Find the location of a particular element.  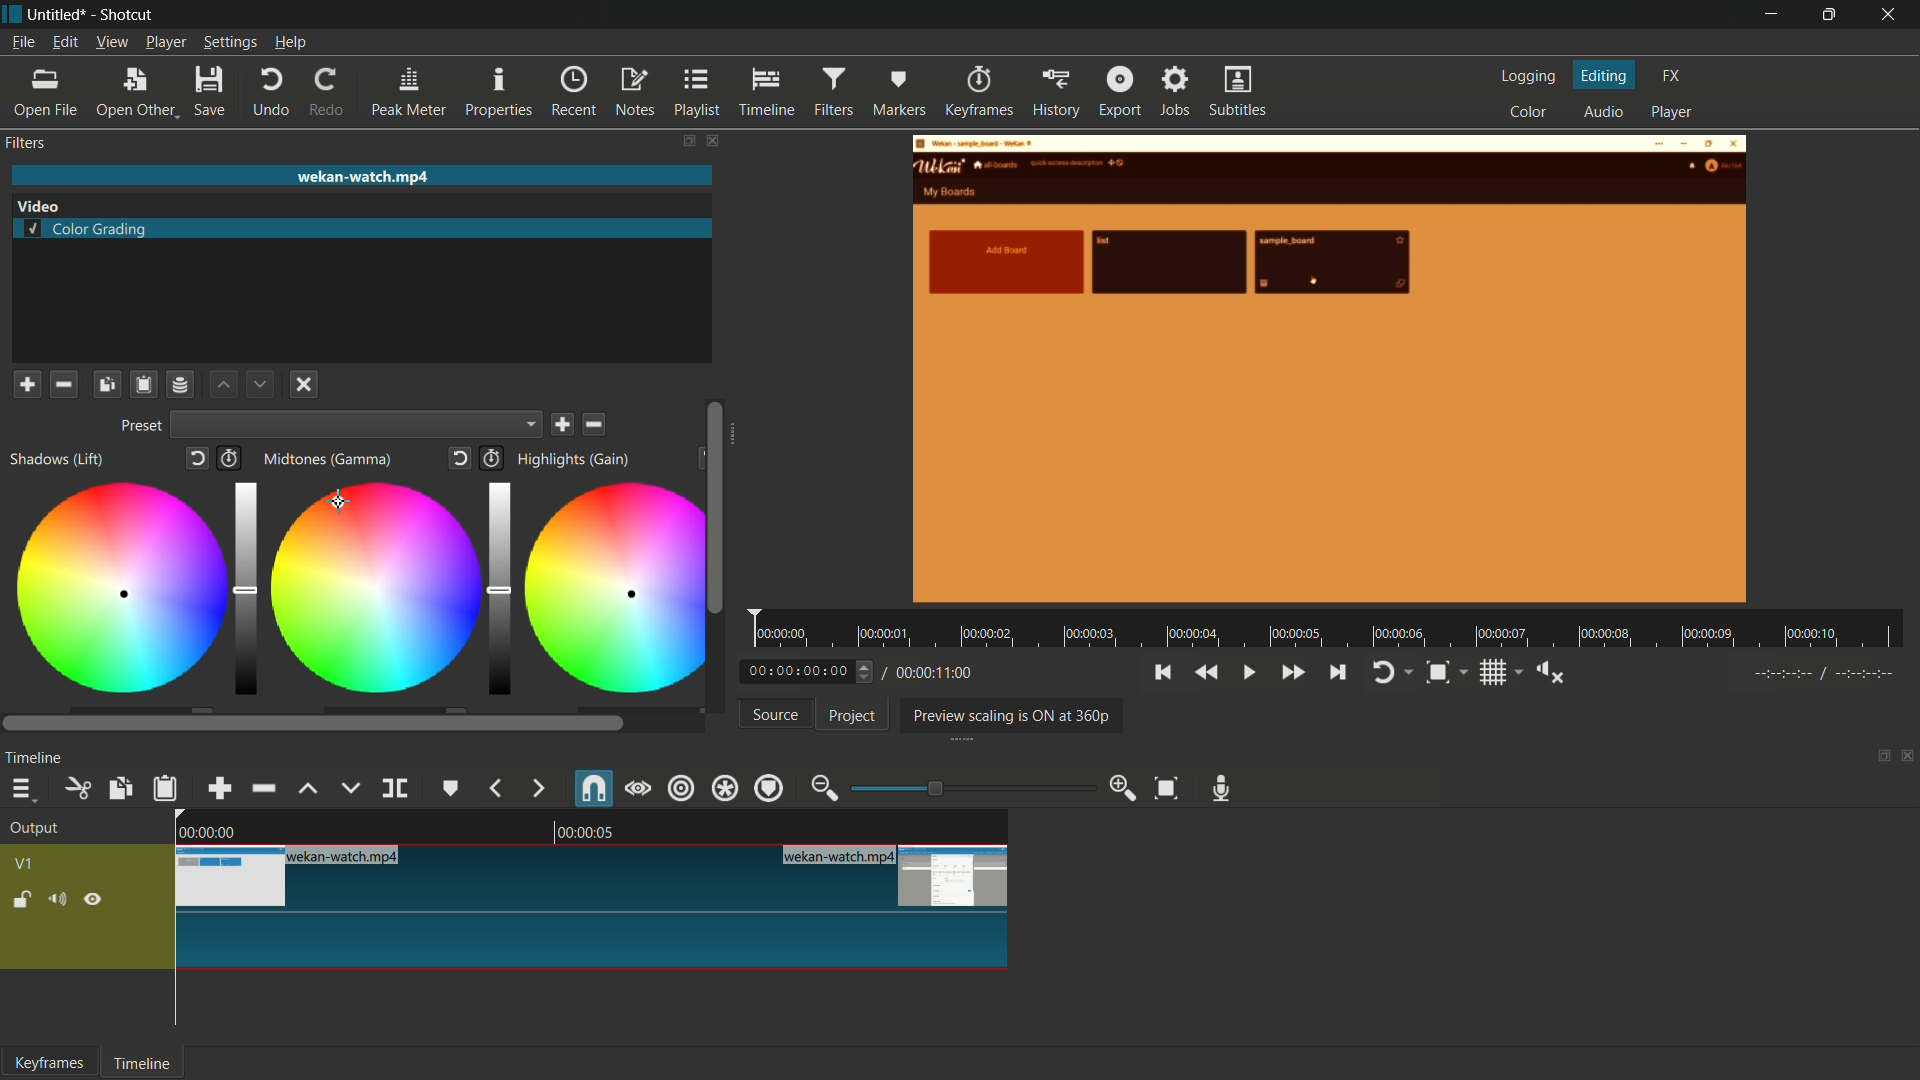

ripple is located at coordinates (680, 788).